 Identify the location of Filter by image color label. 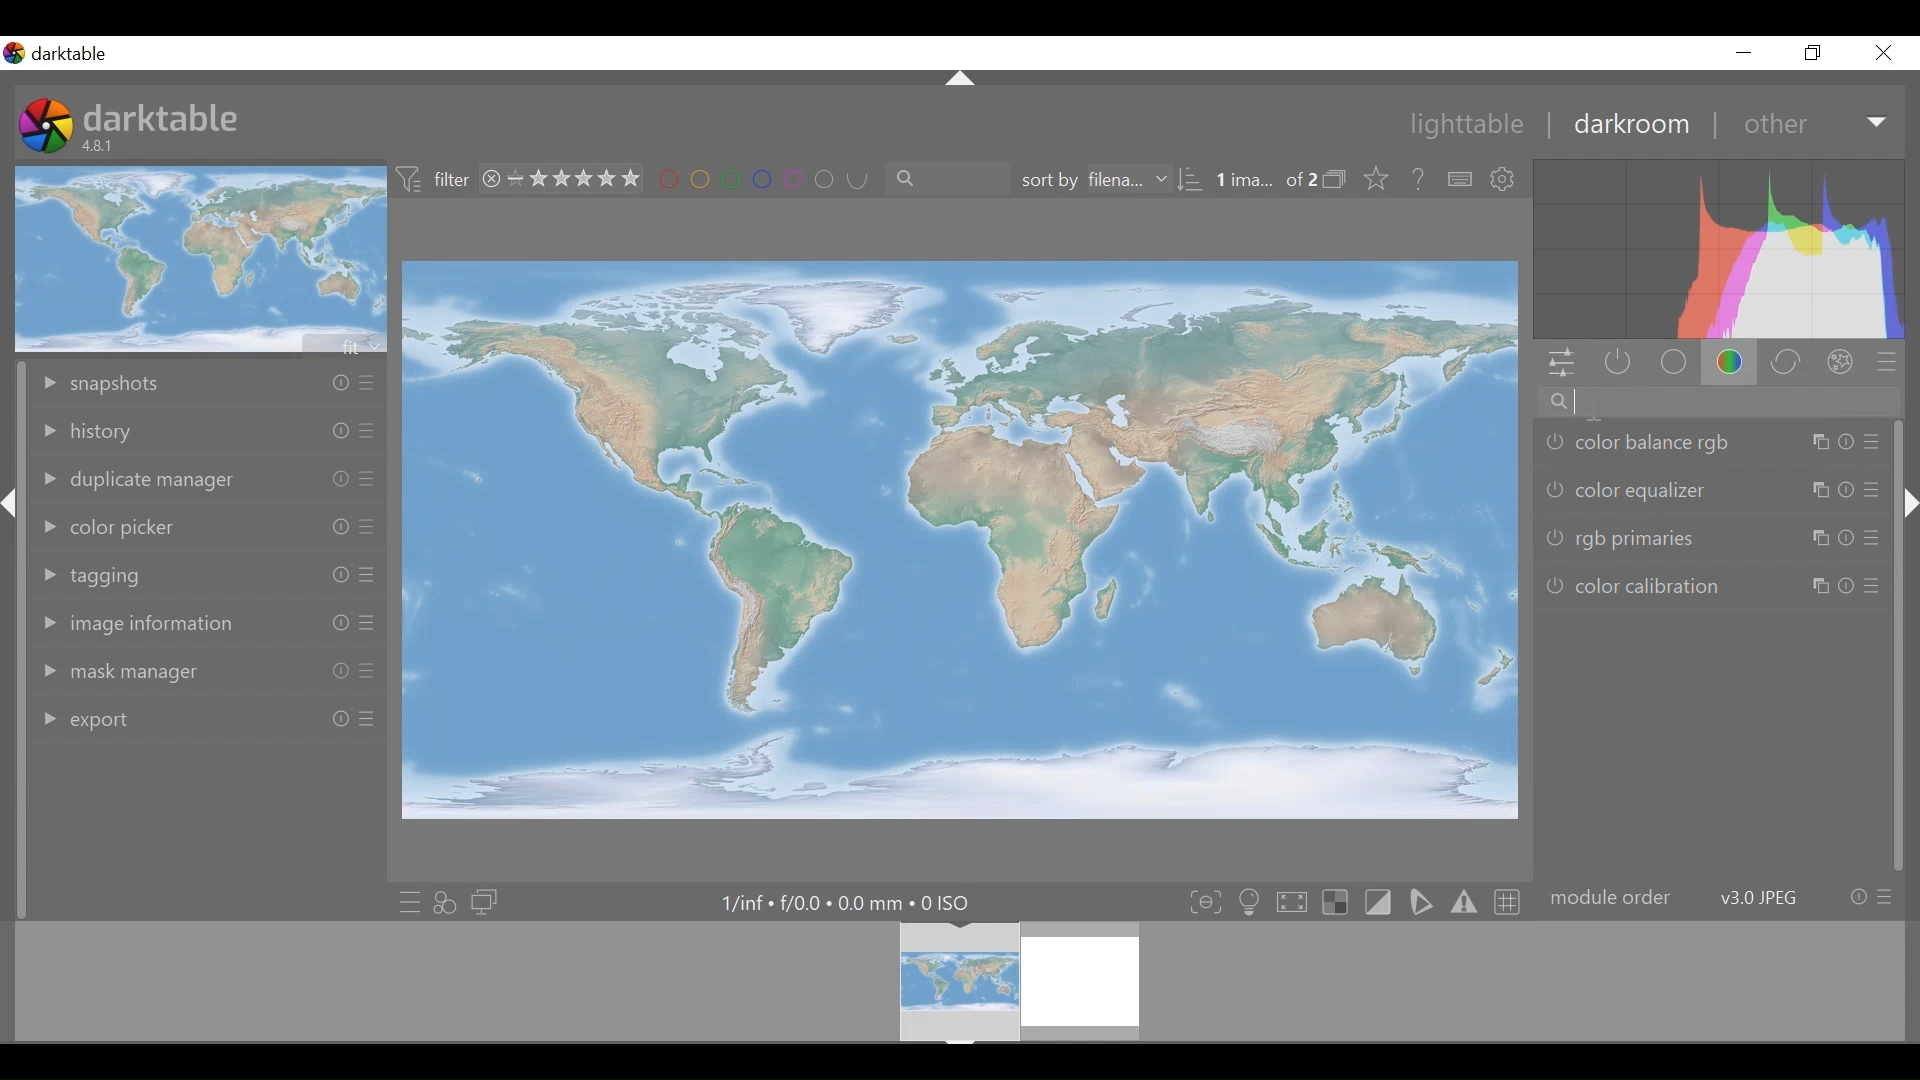
(755, 179).